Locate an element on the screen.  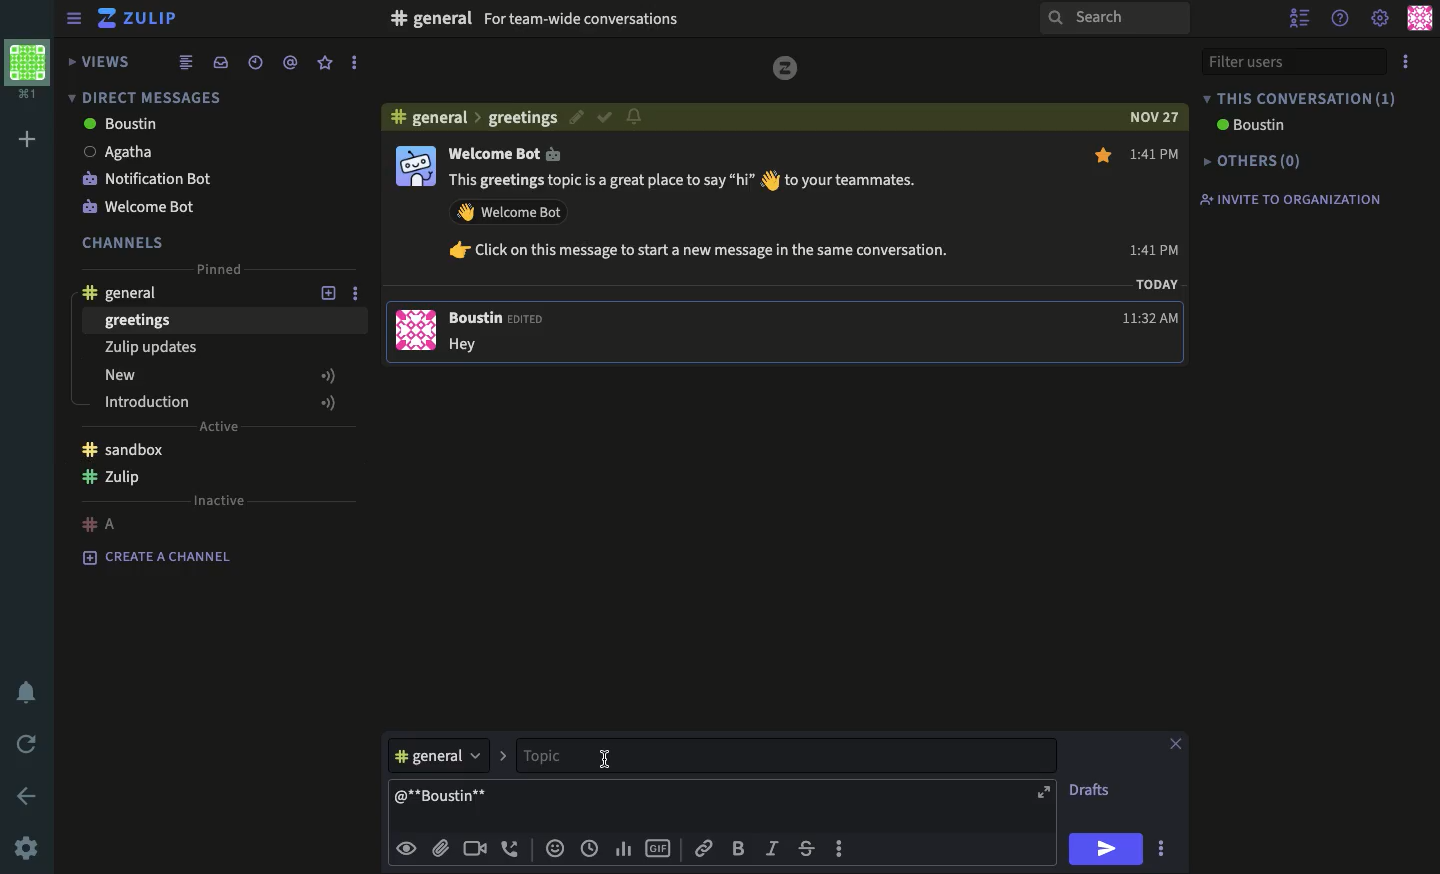
close is located at coordinates (1176, 744).